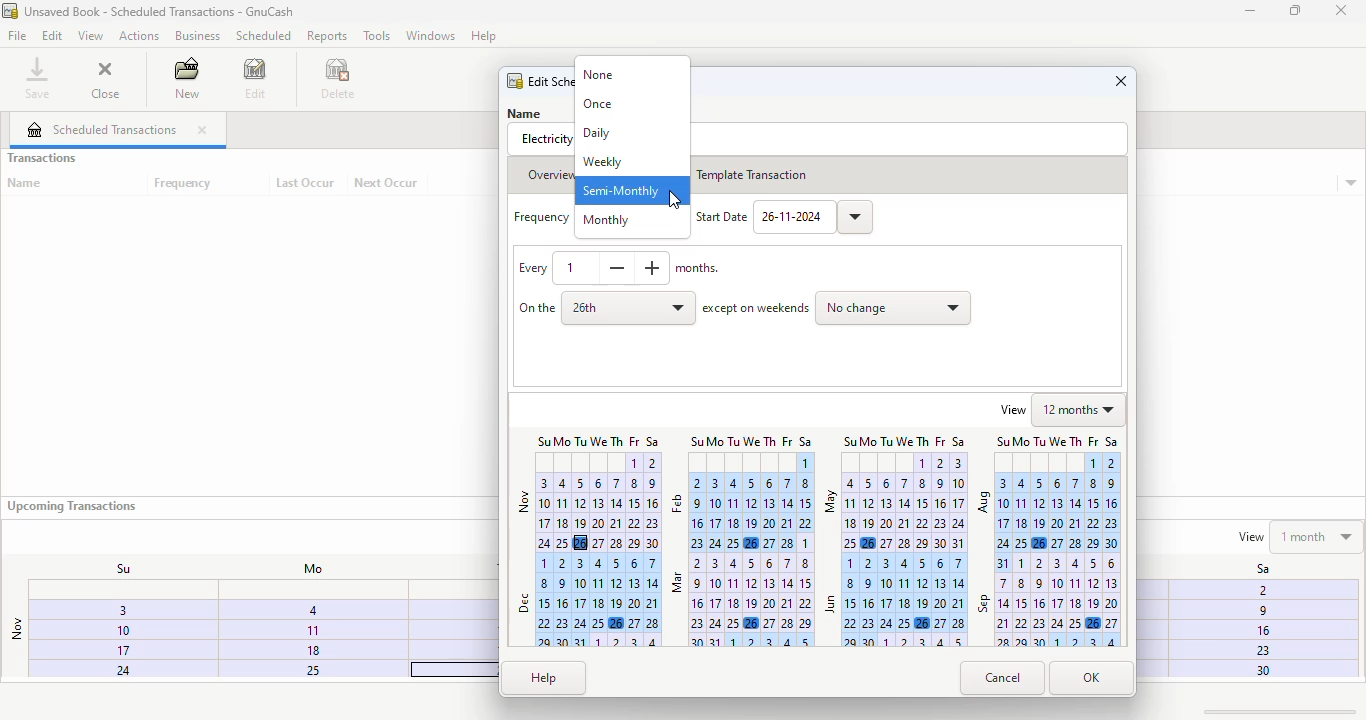 The height and width of the screenshot is (720, 1366). I want to click on 23, so click(1260, 650).